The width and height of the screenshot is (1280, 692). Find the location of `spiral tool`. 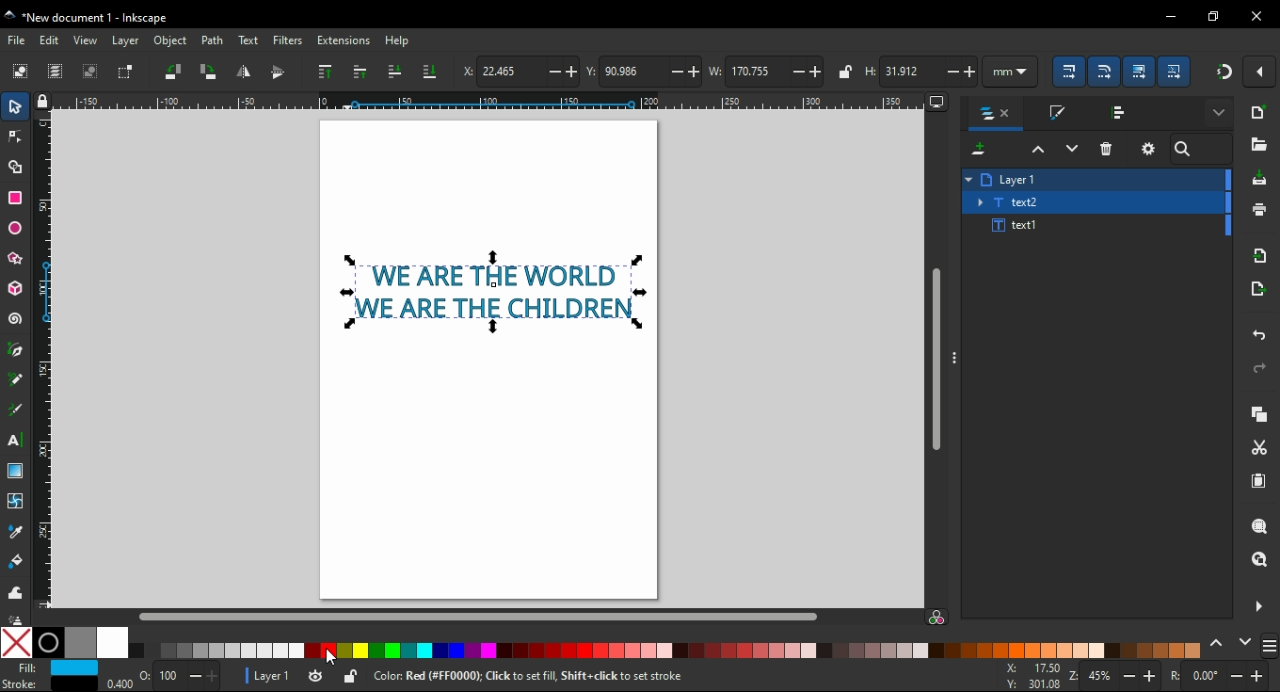

spiral tool is located at coordinates (13, 319).